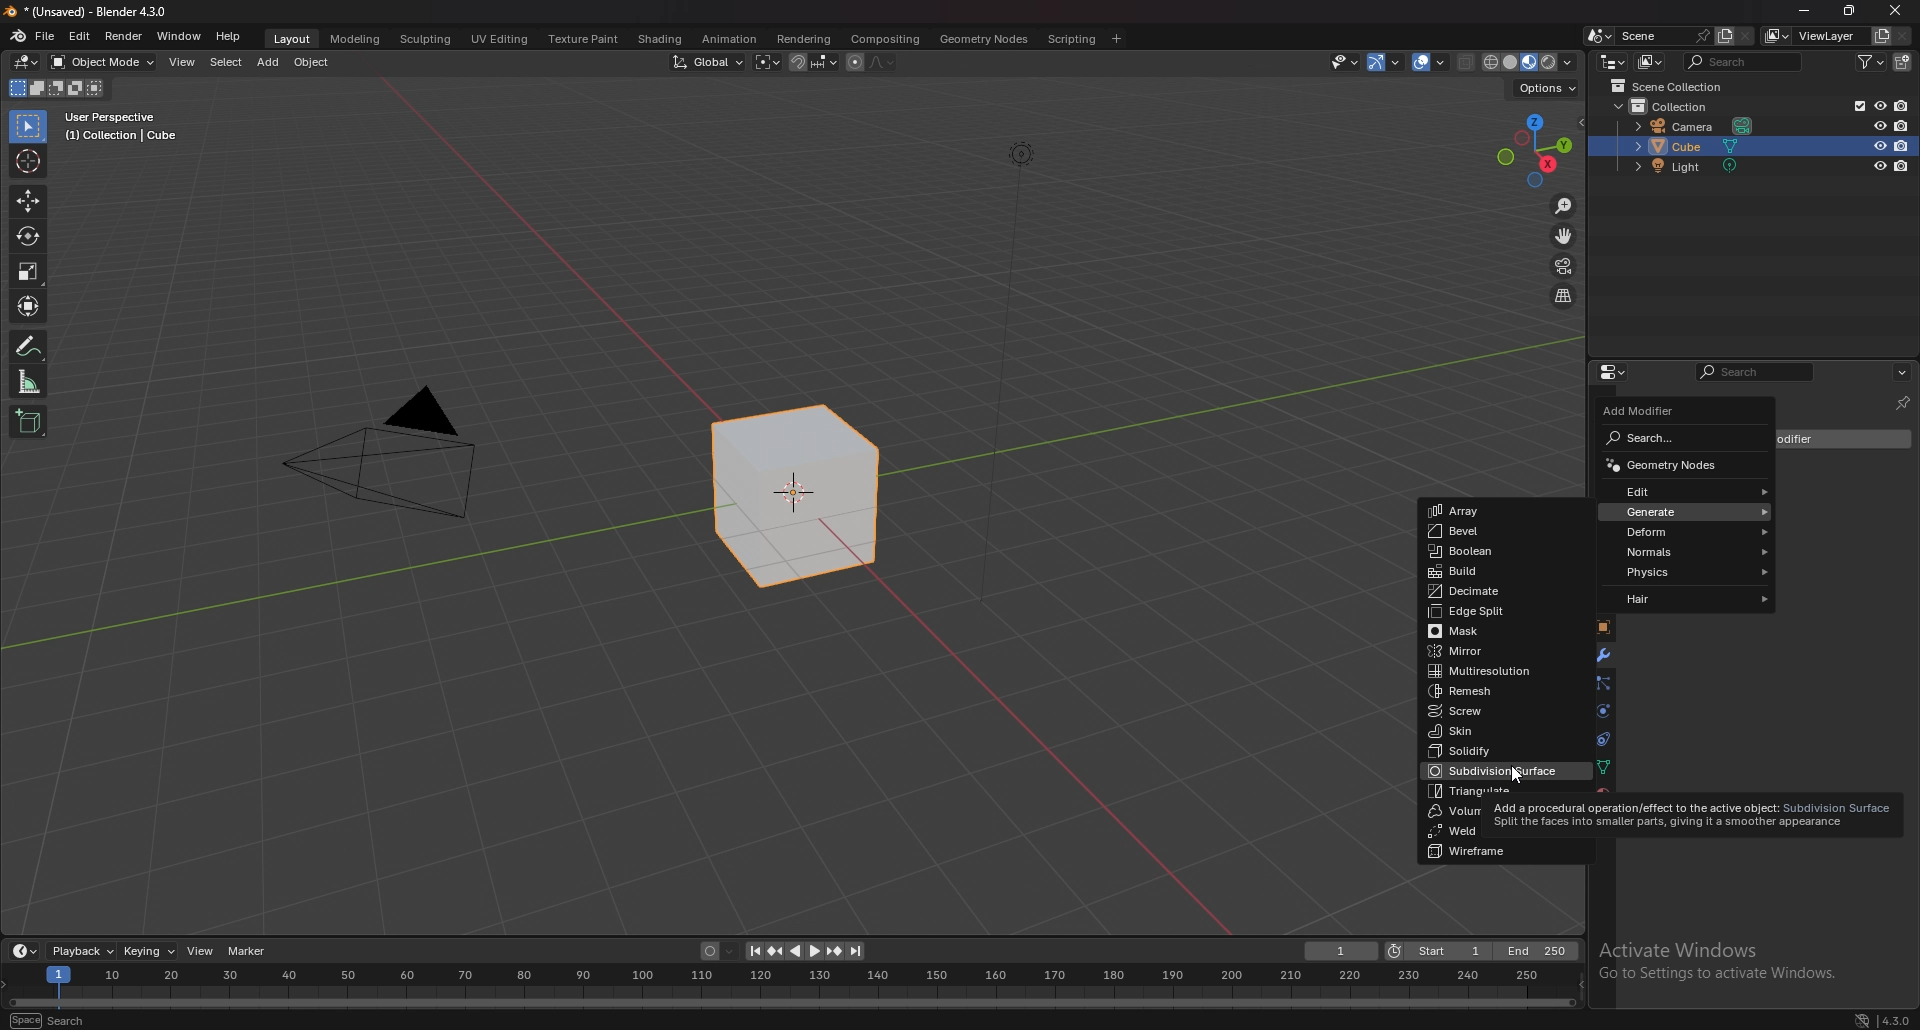 Image resolution: width=1920 pixels, height=1030 pixels. I want to click on multi resolution, so click(1503, 671).